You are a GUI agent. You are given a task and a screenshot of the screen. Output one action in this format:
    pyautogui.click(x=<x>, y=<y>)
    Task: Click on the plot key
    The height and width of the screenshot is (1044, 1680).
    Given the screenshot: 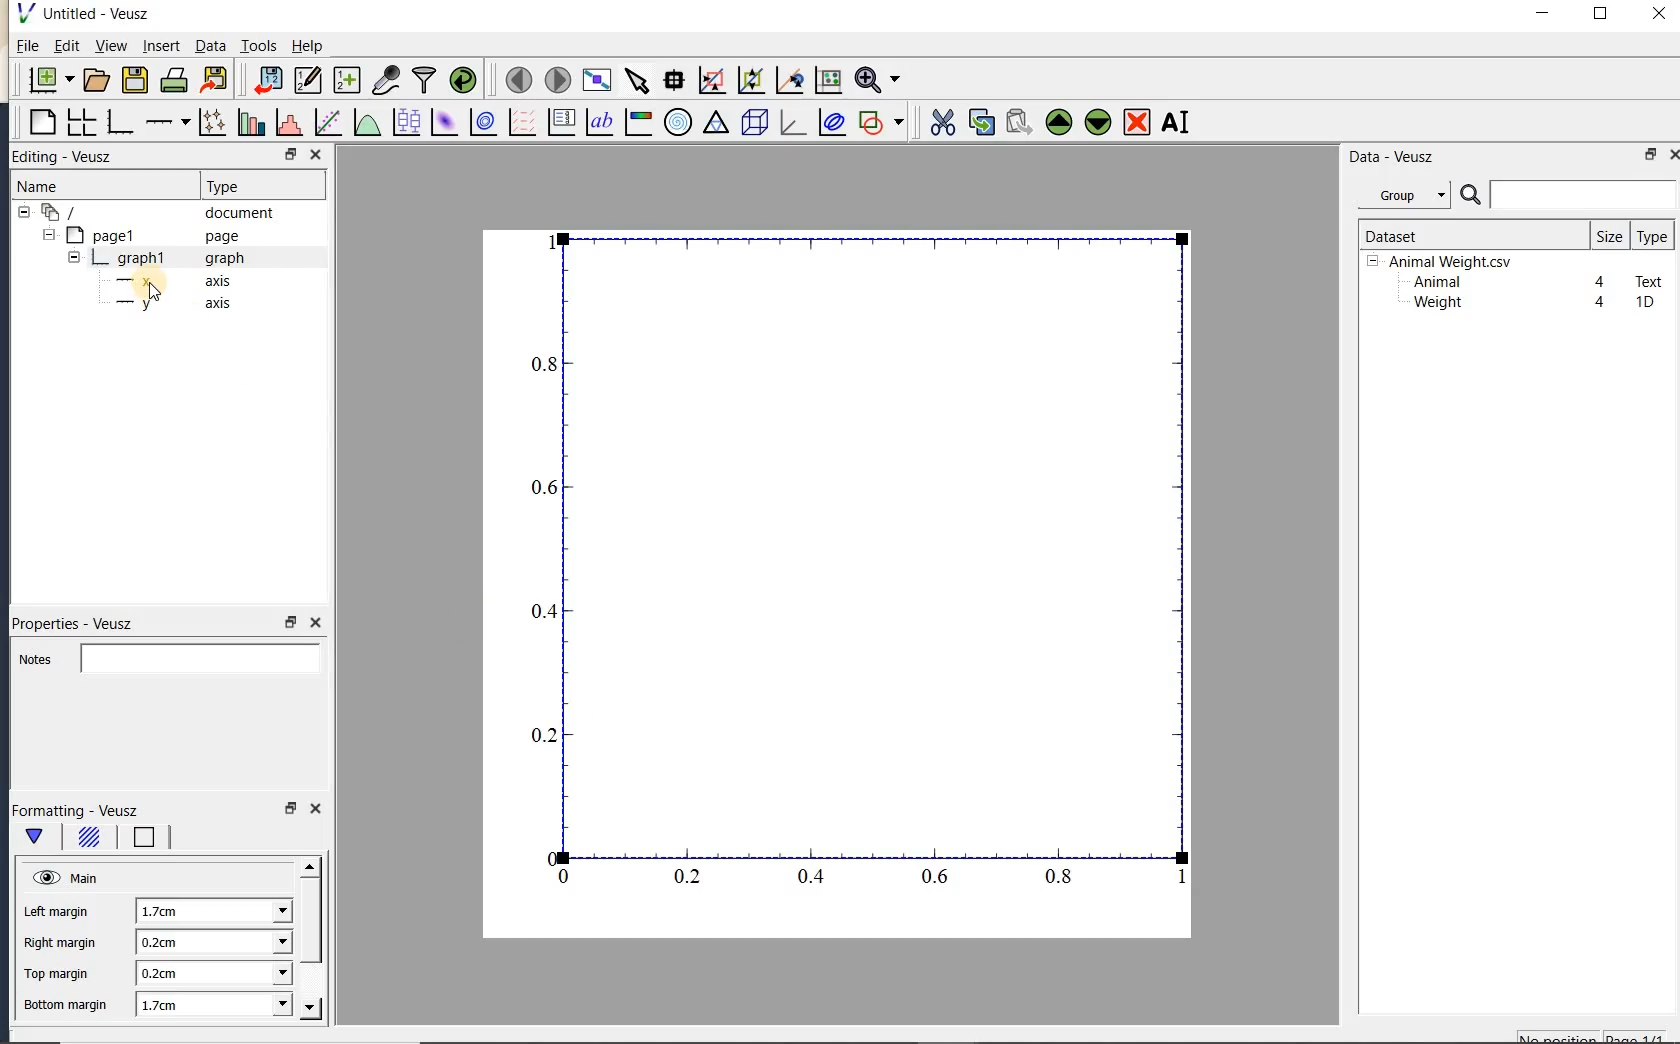 What is the action you would take?
    pyautogui.click(x=559, y=122)
    